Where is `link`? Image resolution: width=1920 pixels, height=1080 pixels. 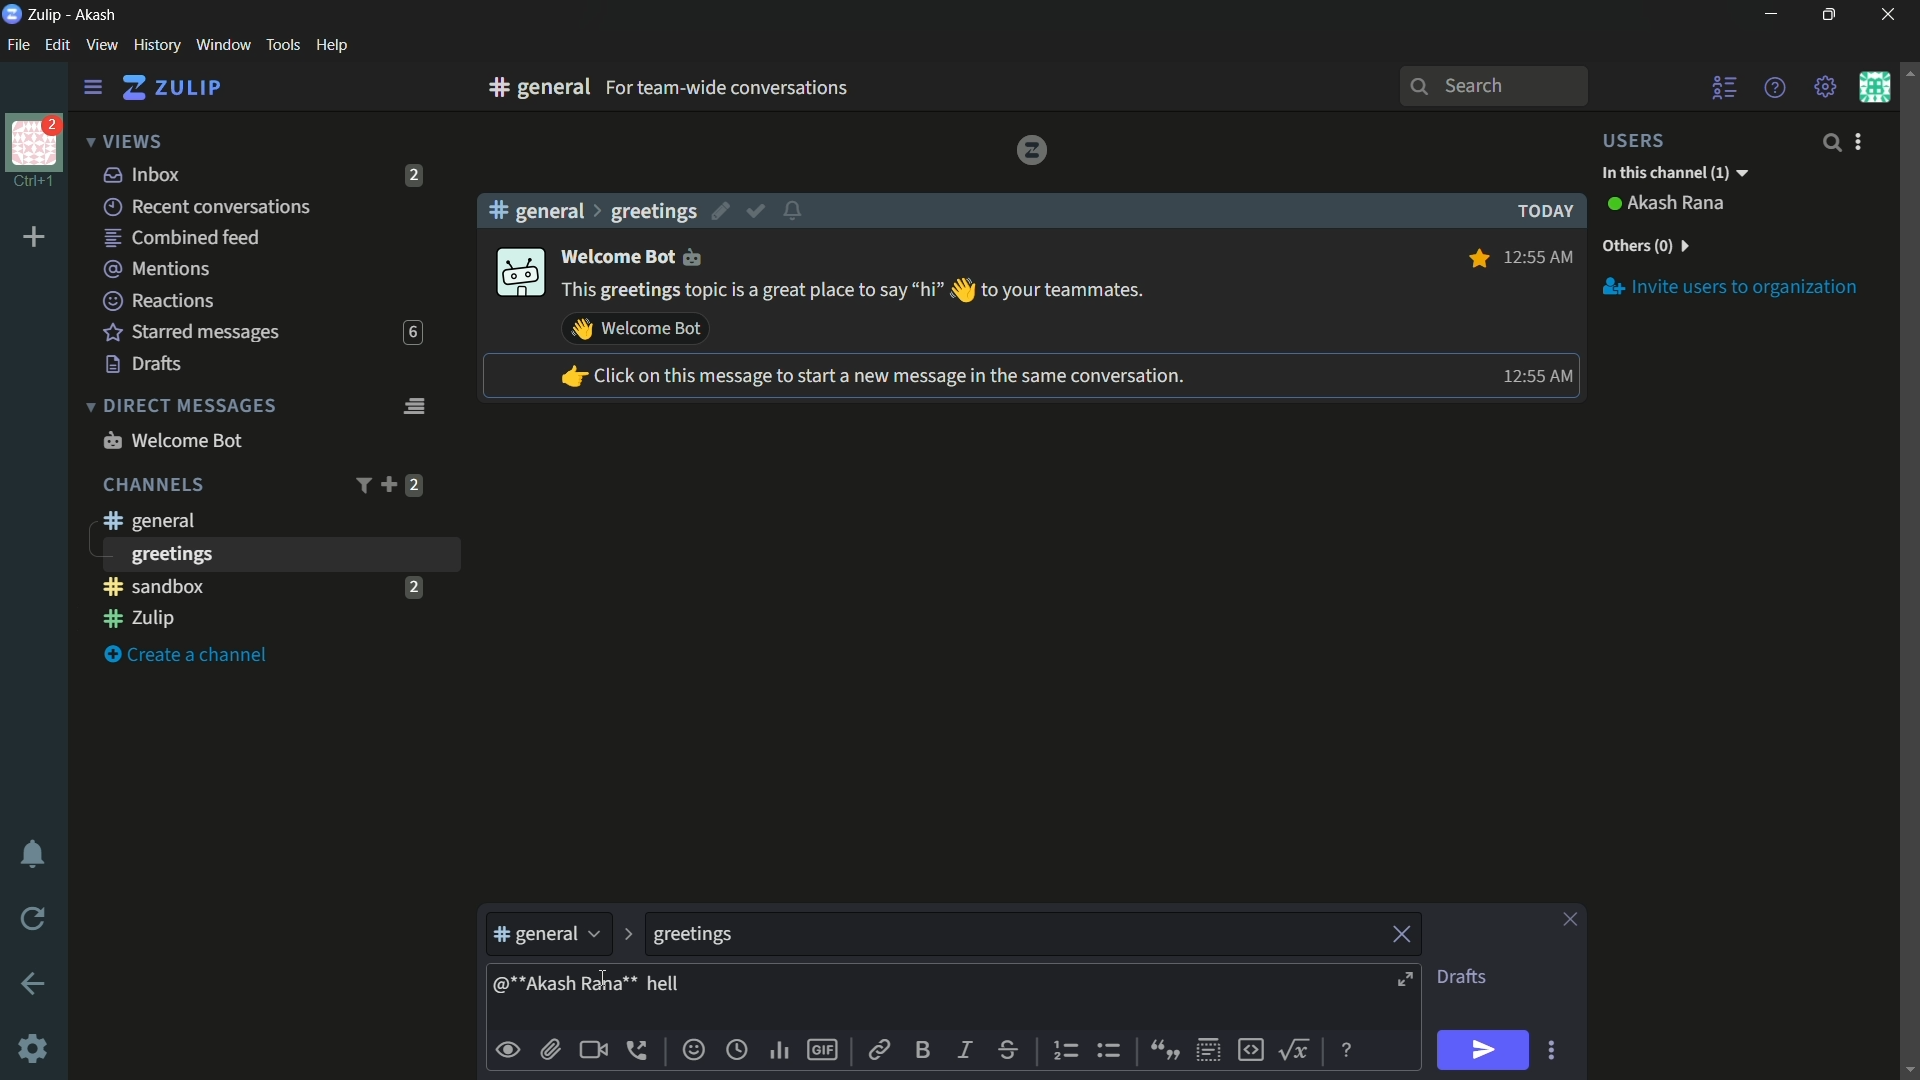 link is located at coordinates (877, 1053).